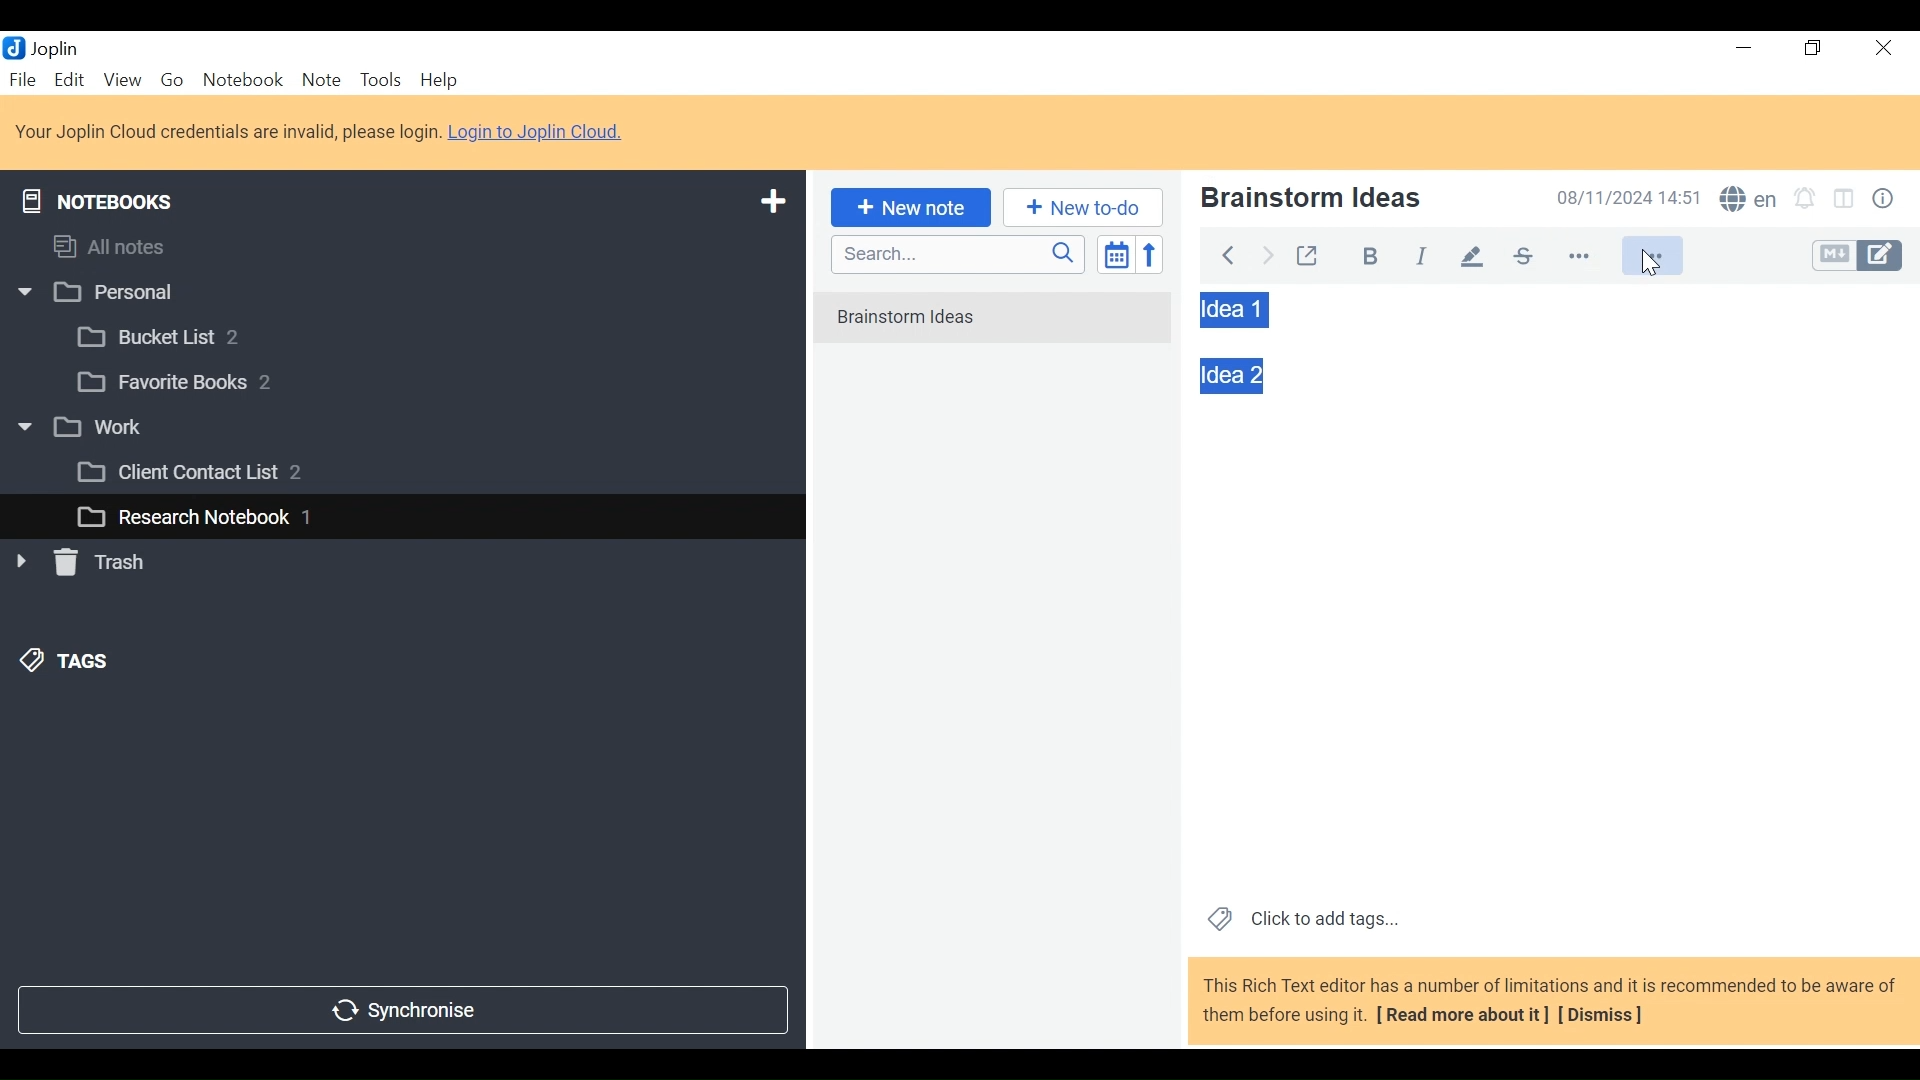 The image size is (1920, 1080). What do you see at coordinates (1472, 255) in the screenshot?
I see `pen` at bounding box center [1472, 255].